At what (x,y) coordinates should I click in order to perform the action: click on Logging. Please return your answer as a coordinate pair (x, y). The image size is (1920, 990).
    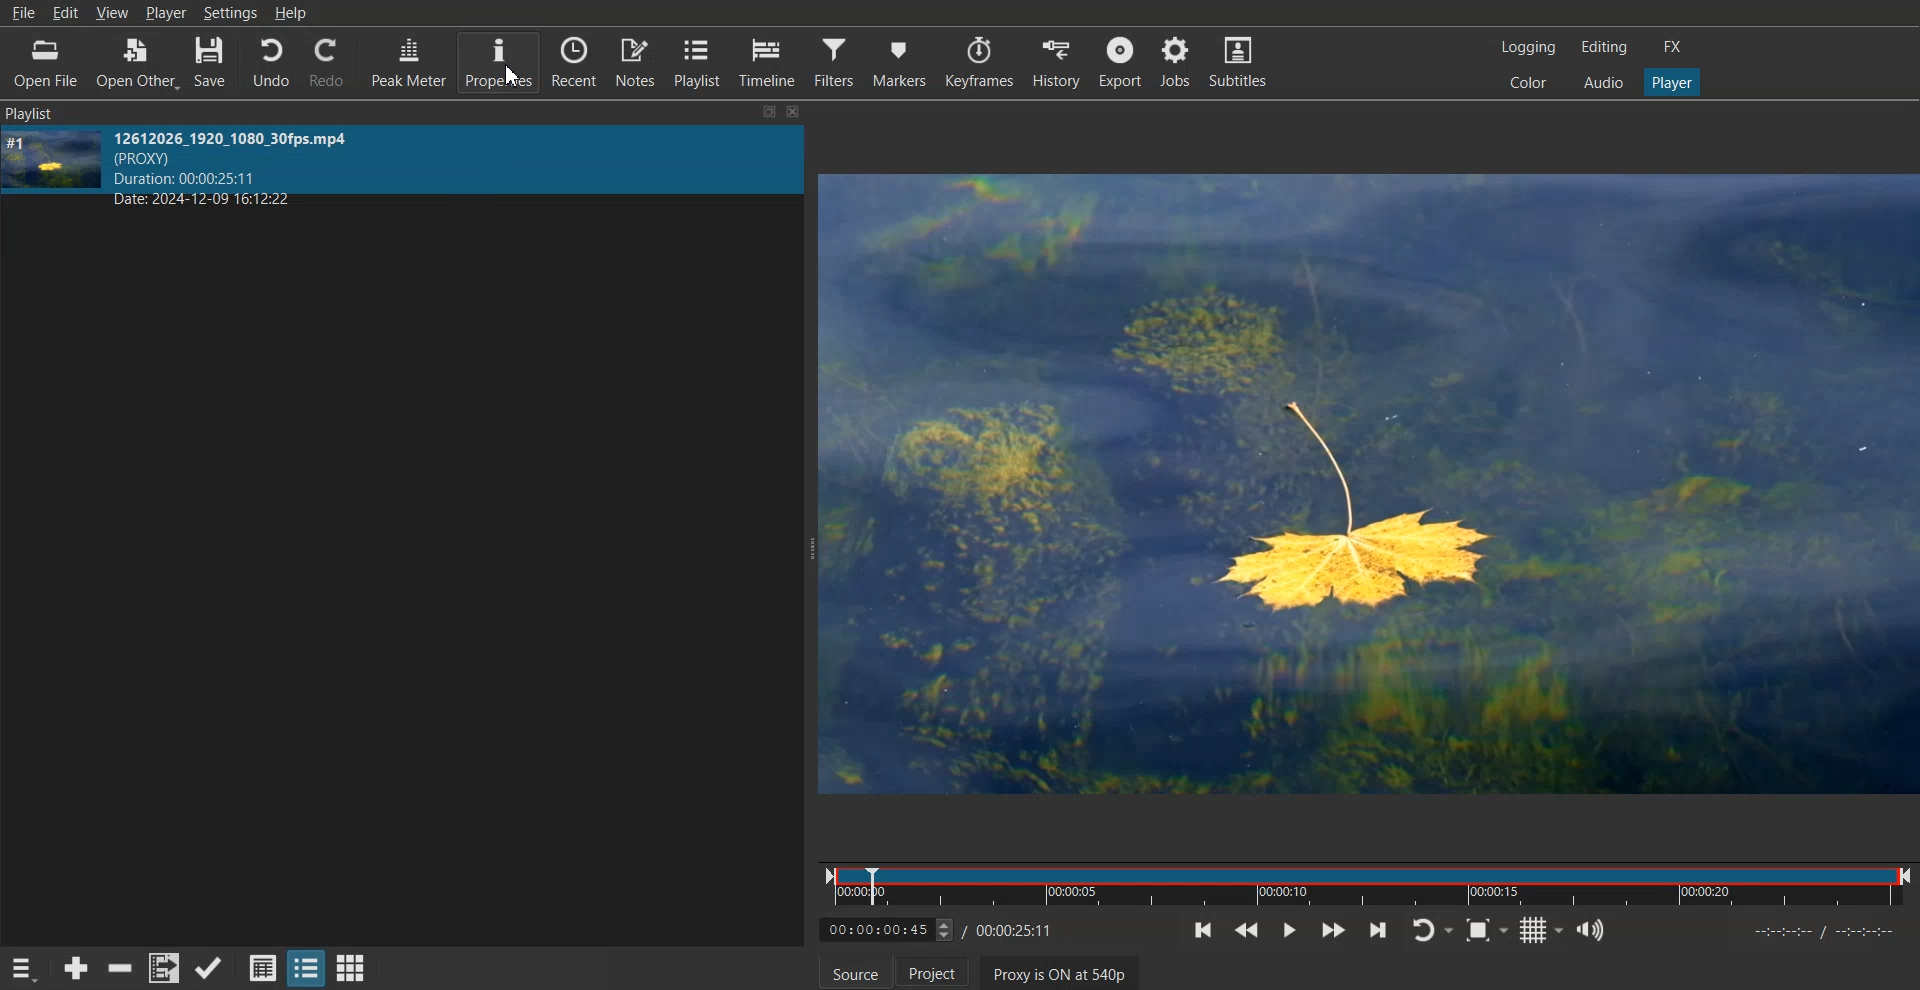
    Looking at the image, I should click on (1529, 47).